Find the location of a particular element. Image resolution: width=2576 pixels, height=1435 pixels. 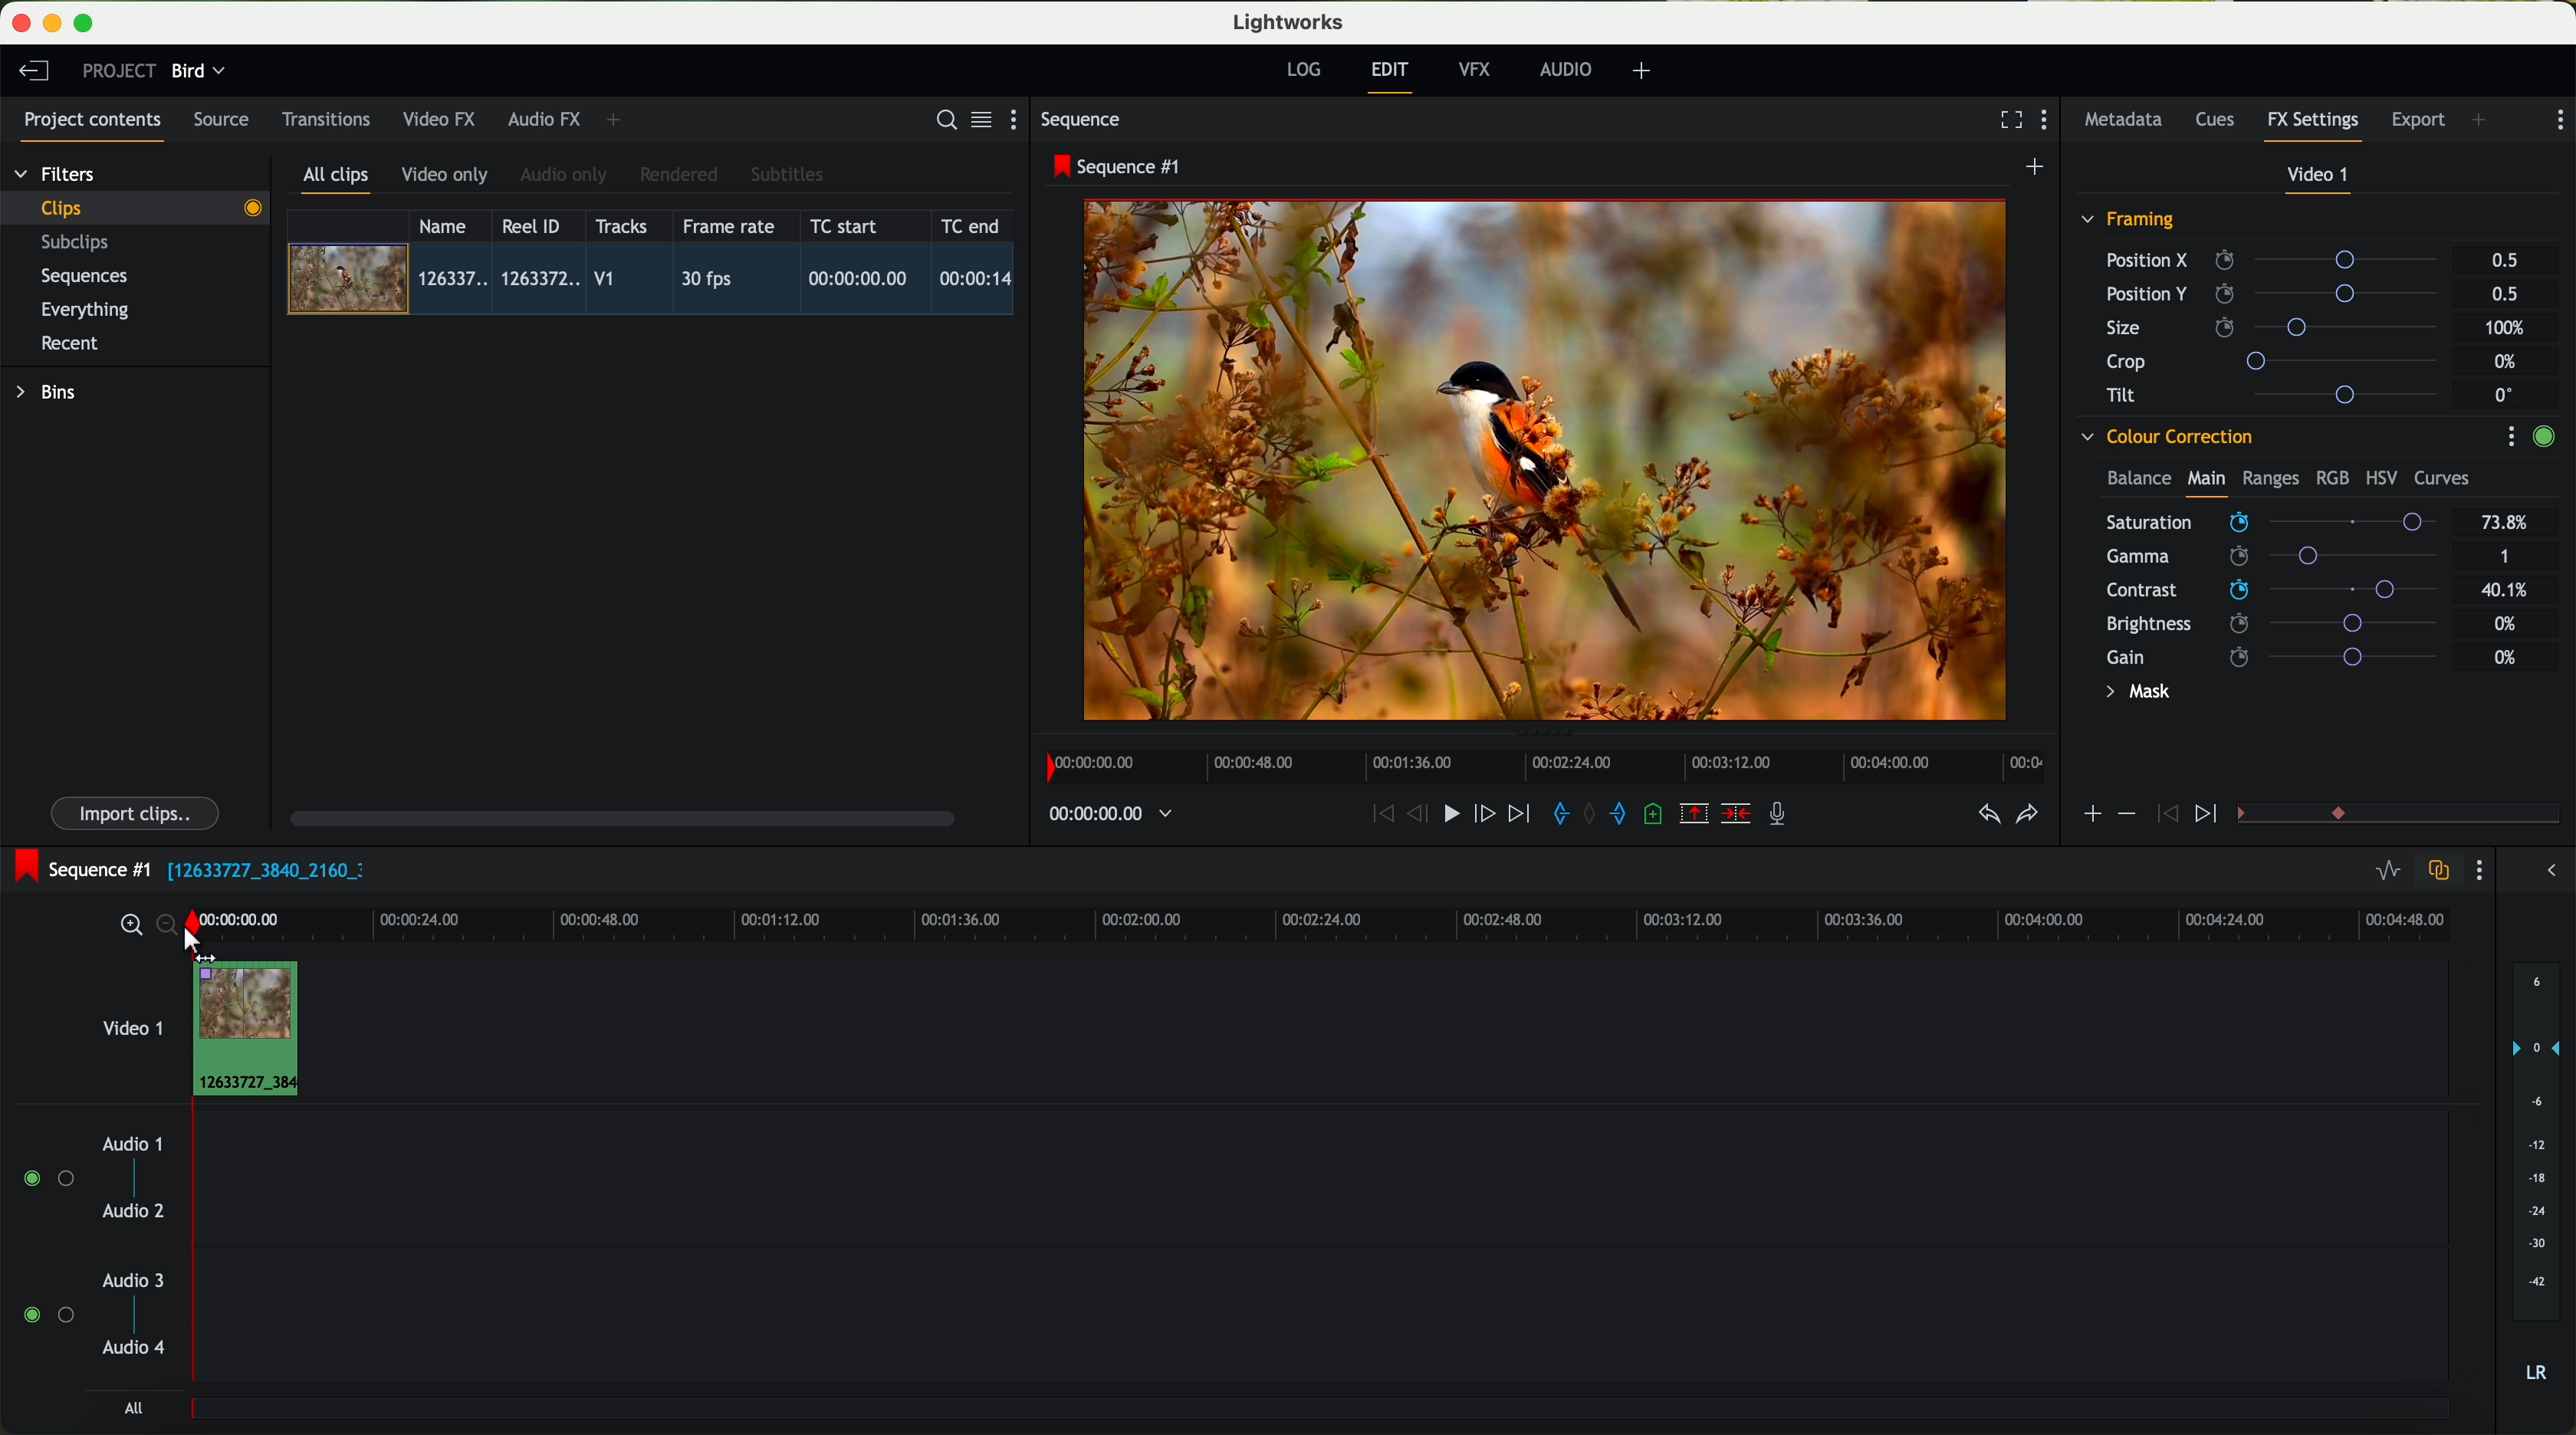

size is located at coordinates (2277, 328).